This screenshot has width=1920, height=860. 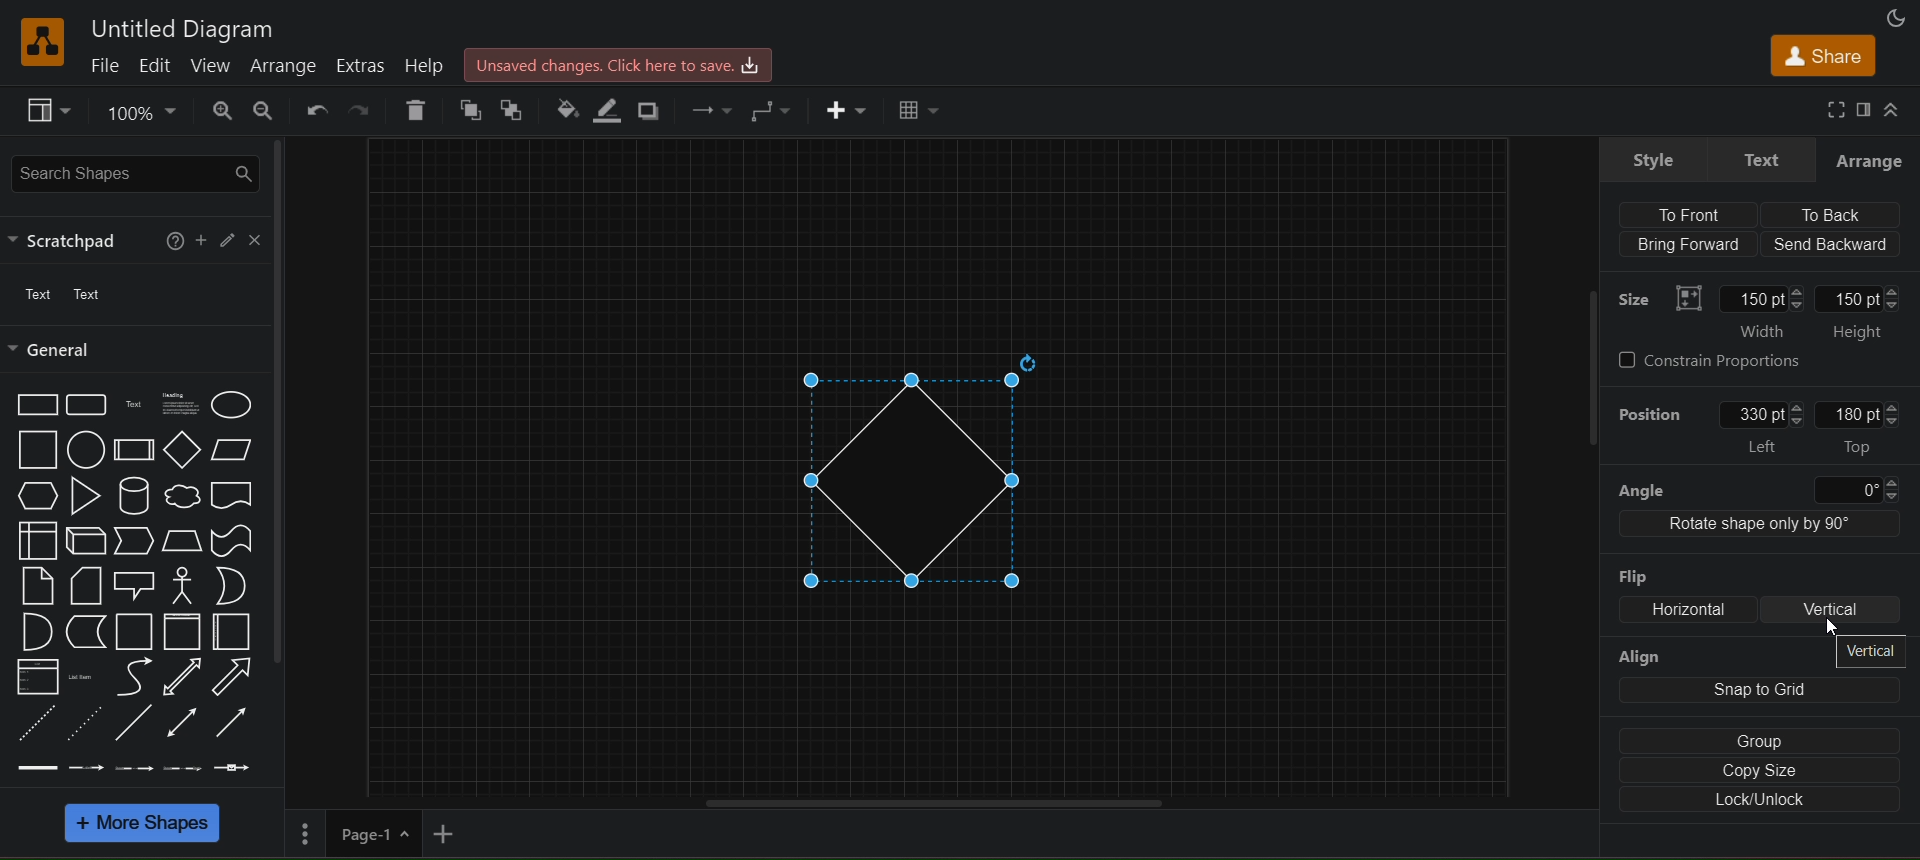 I want to click on extras, so click(x=362, y=63).